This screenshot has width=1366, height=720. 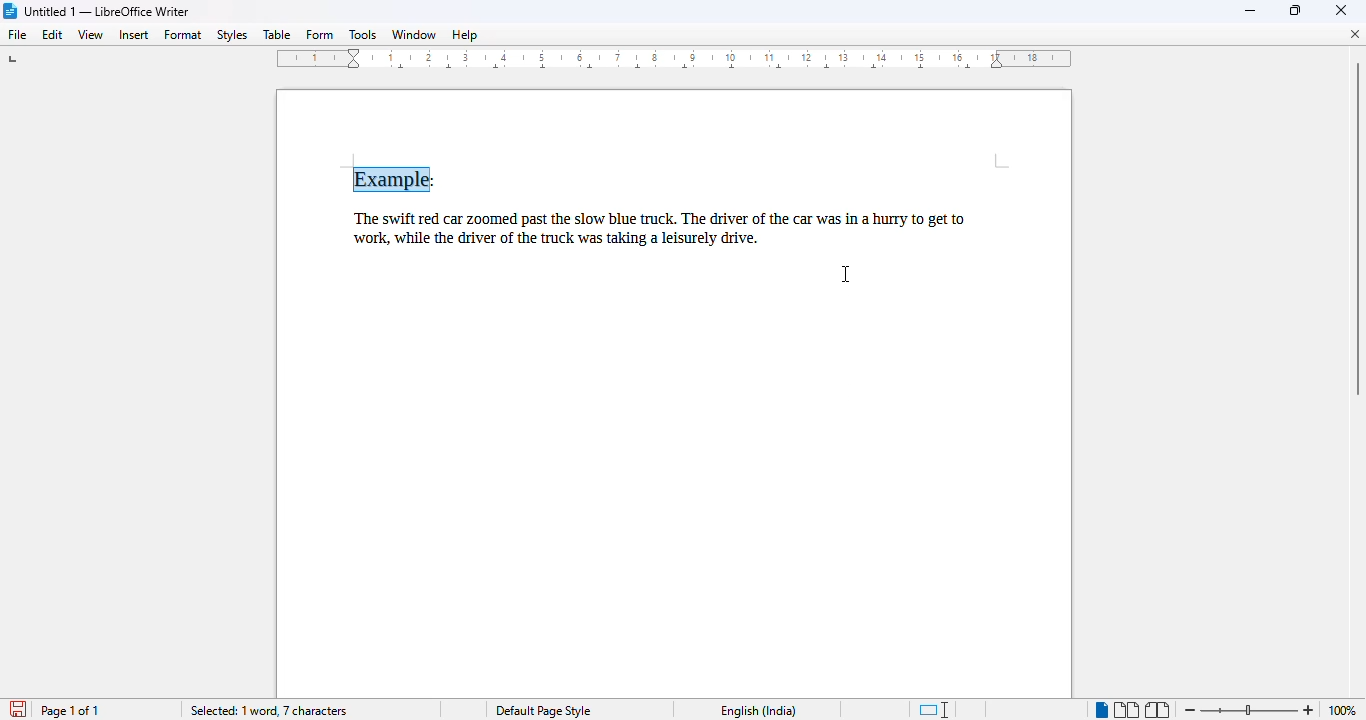 I want to click on Change zoom level, so click(x=1249, y=709).